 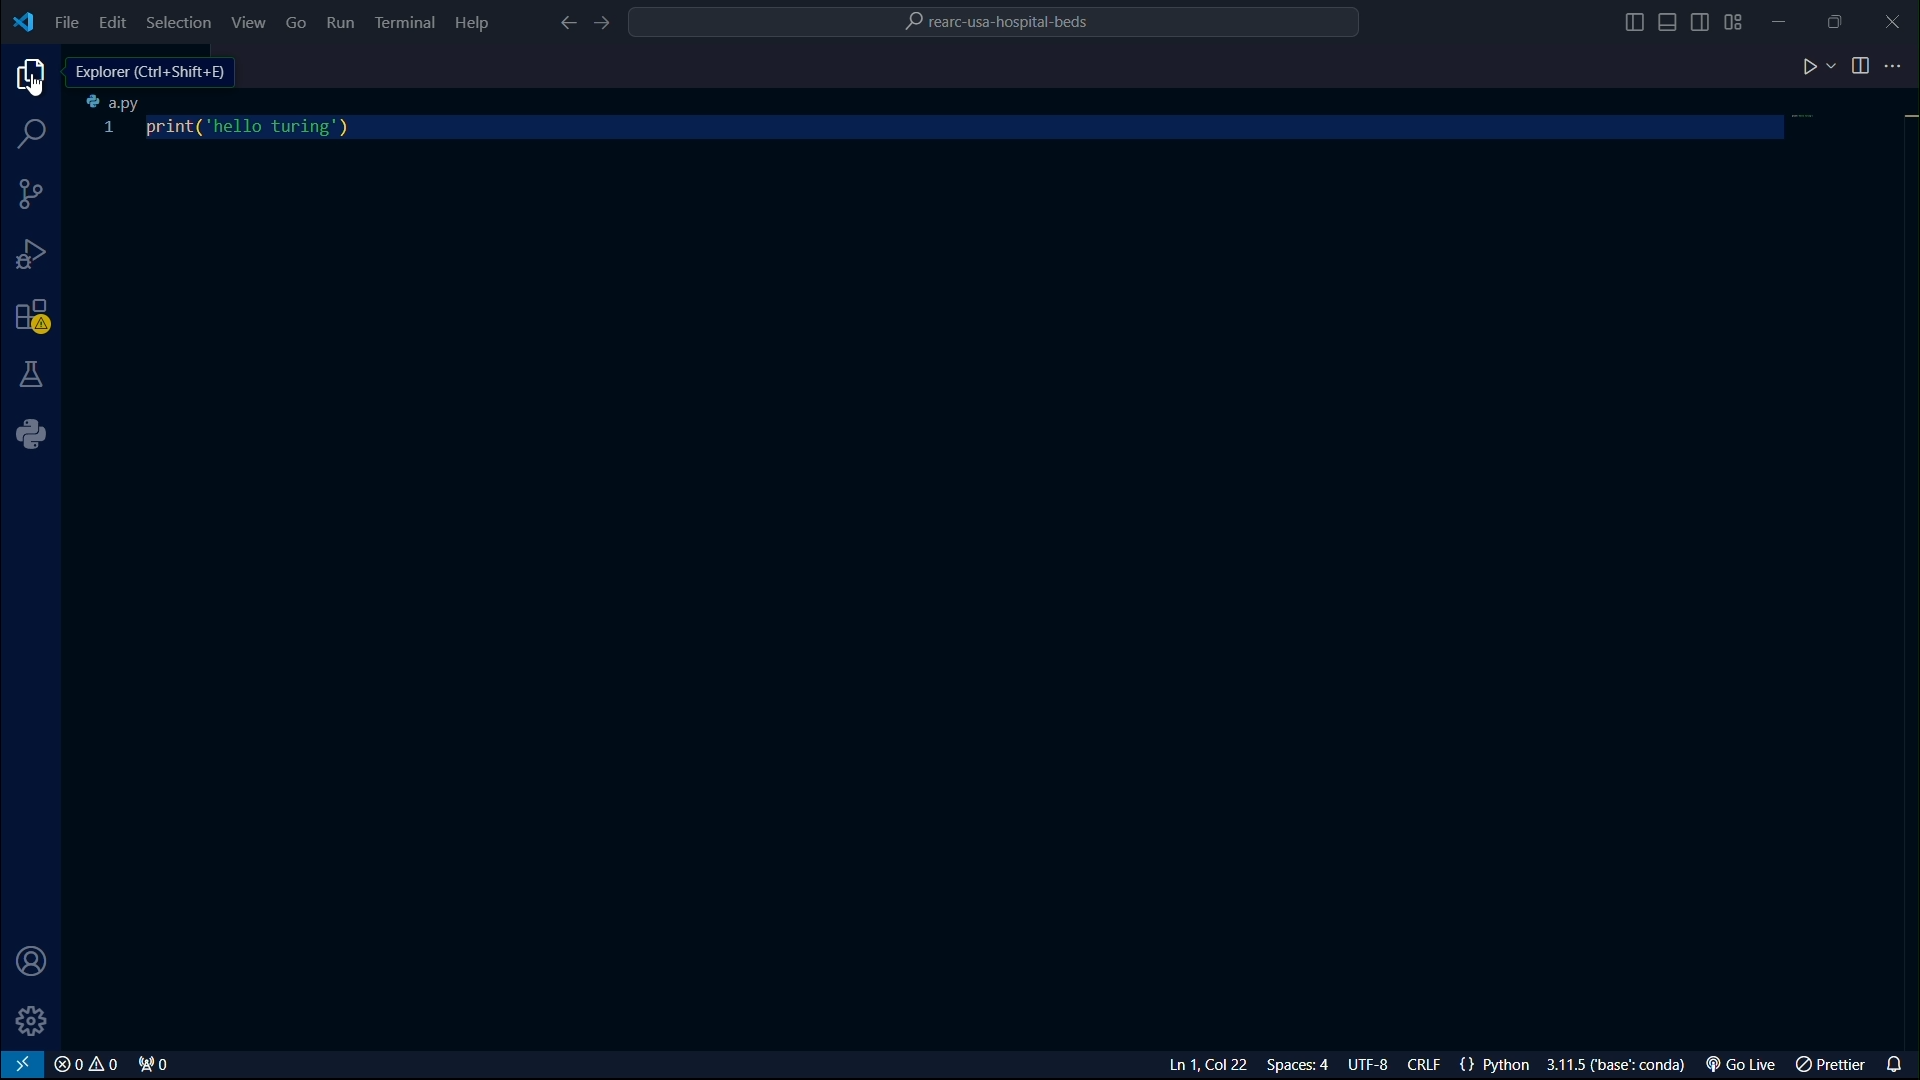 I want to click on edit menu, so click(x=111, y=21).